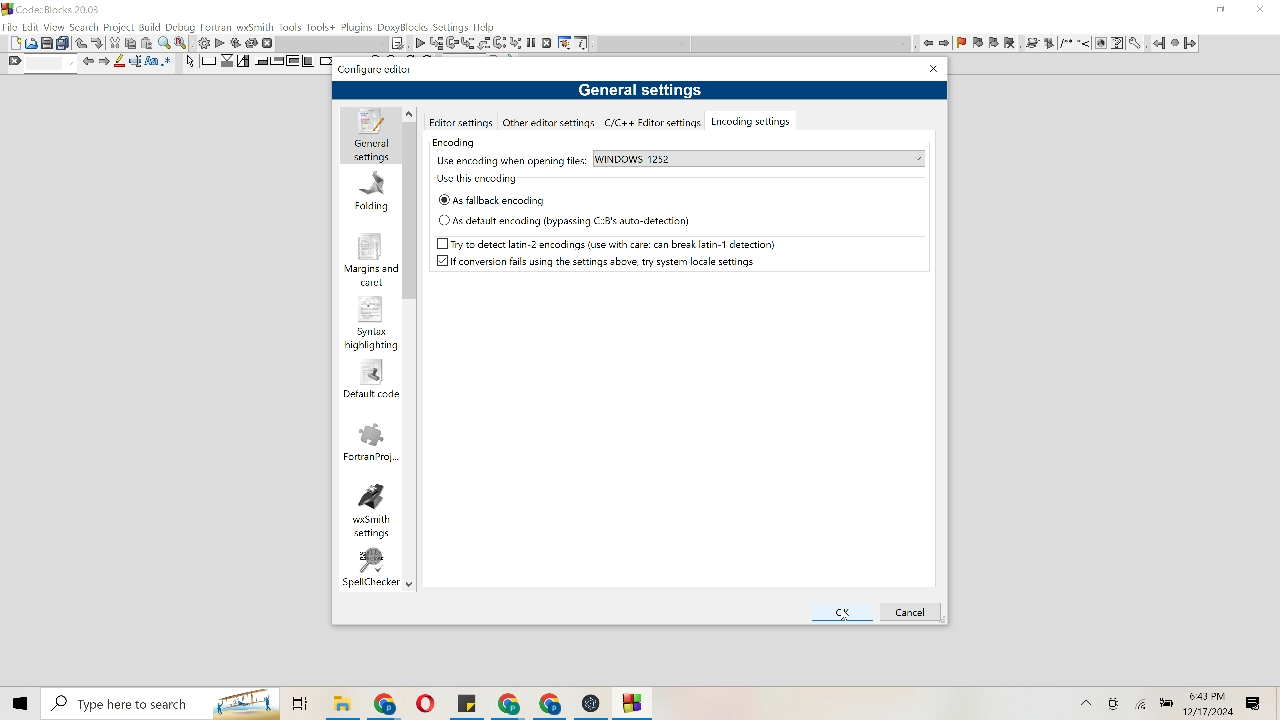 This screenshot has height=720, width=1280. I want to click on Code Blocks 20.3, so click(50, 8).